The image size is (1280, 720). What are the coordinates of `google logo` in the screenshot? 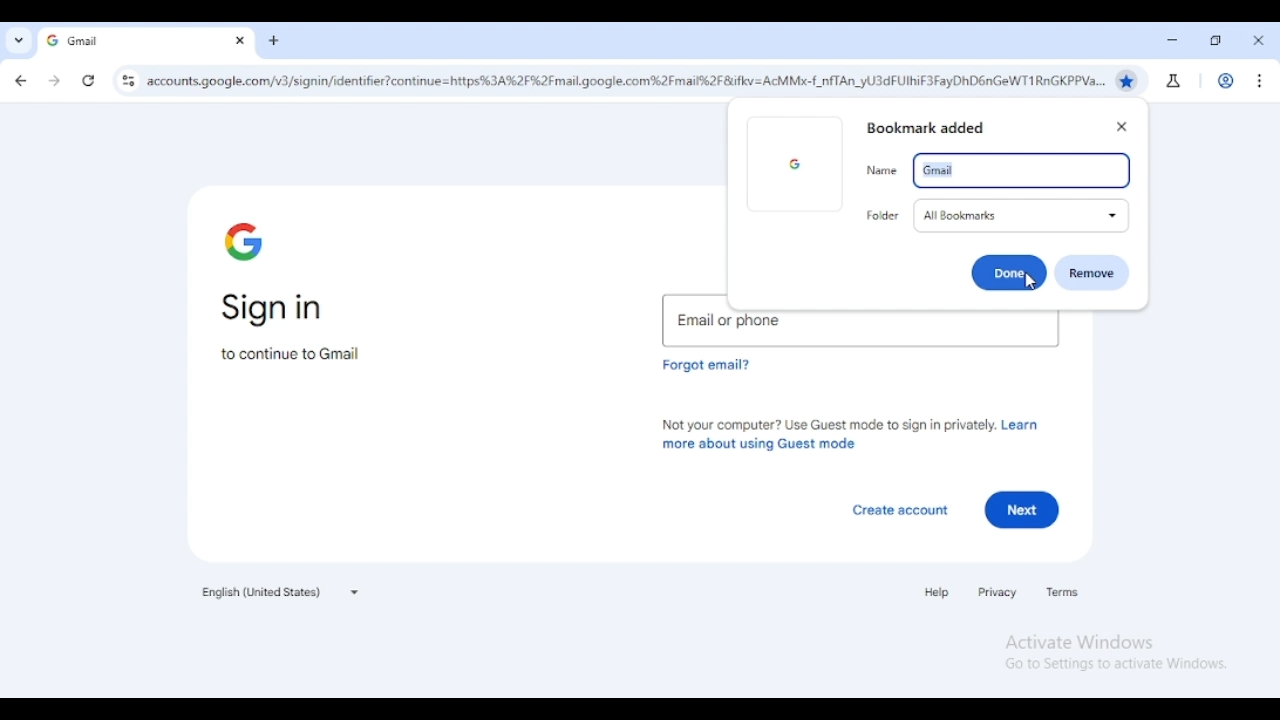 It's located at (245, 241).